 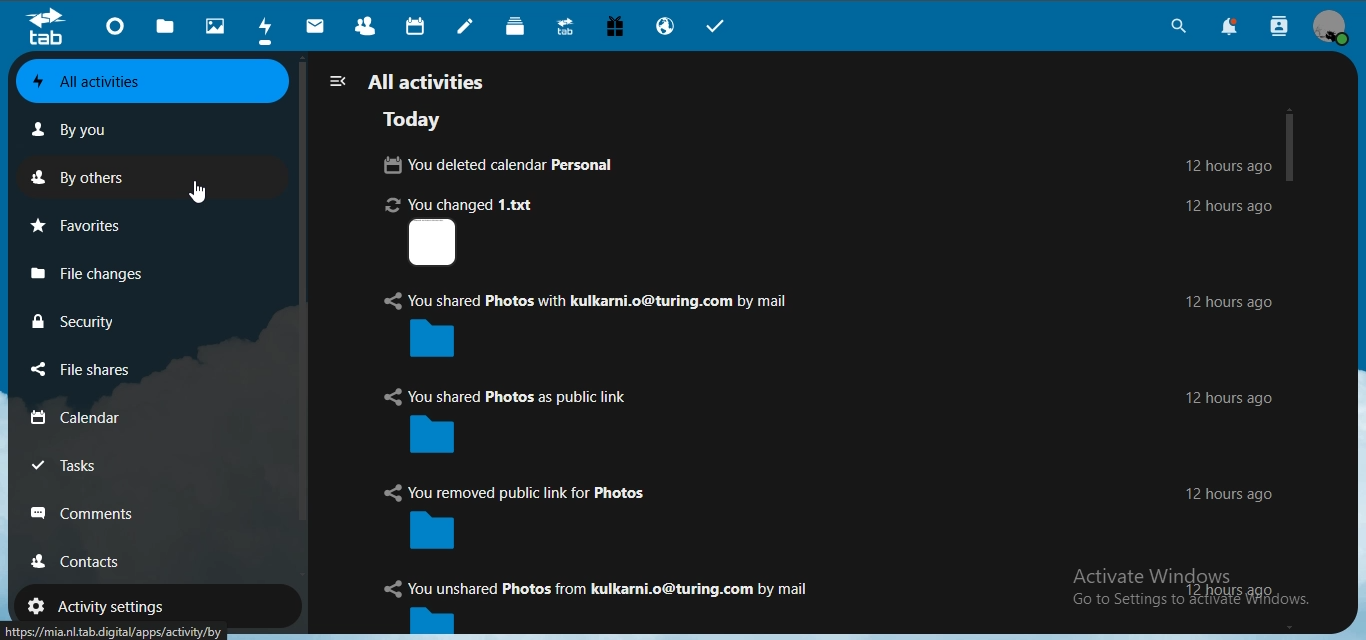 What do you see at coordinates (831, 232) in the screenshot?
I see `You changed 1.txt 12 hours ago` at bounding box center [831, 232].